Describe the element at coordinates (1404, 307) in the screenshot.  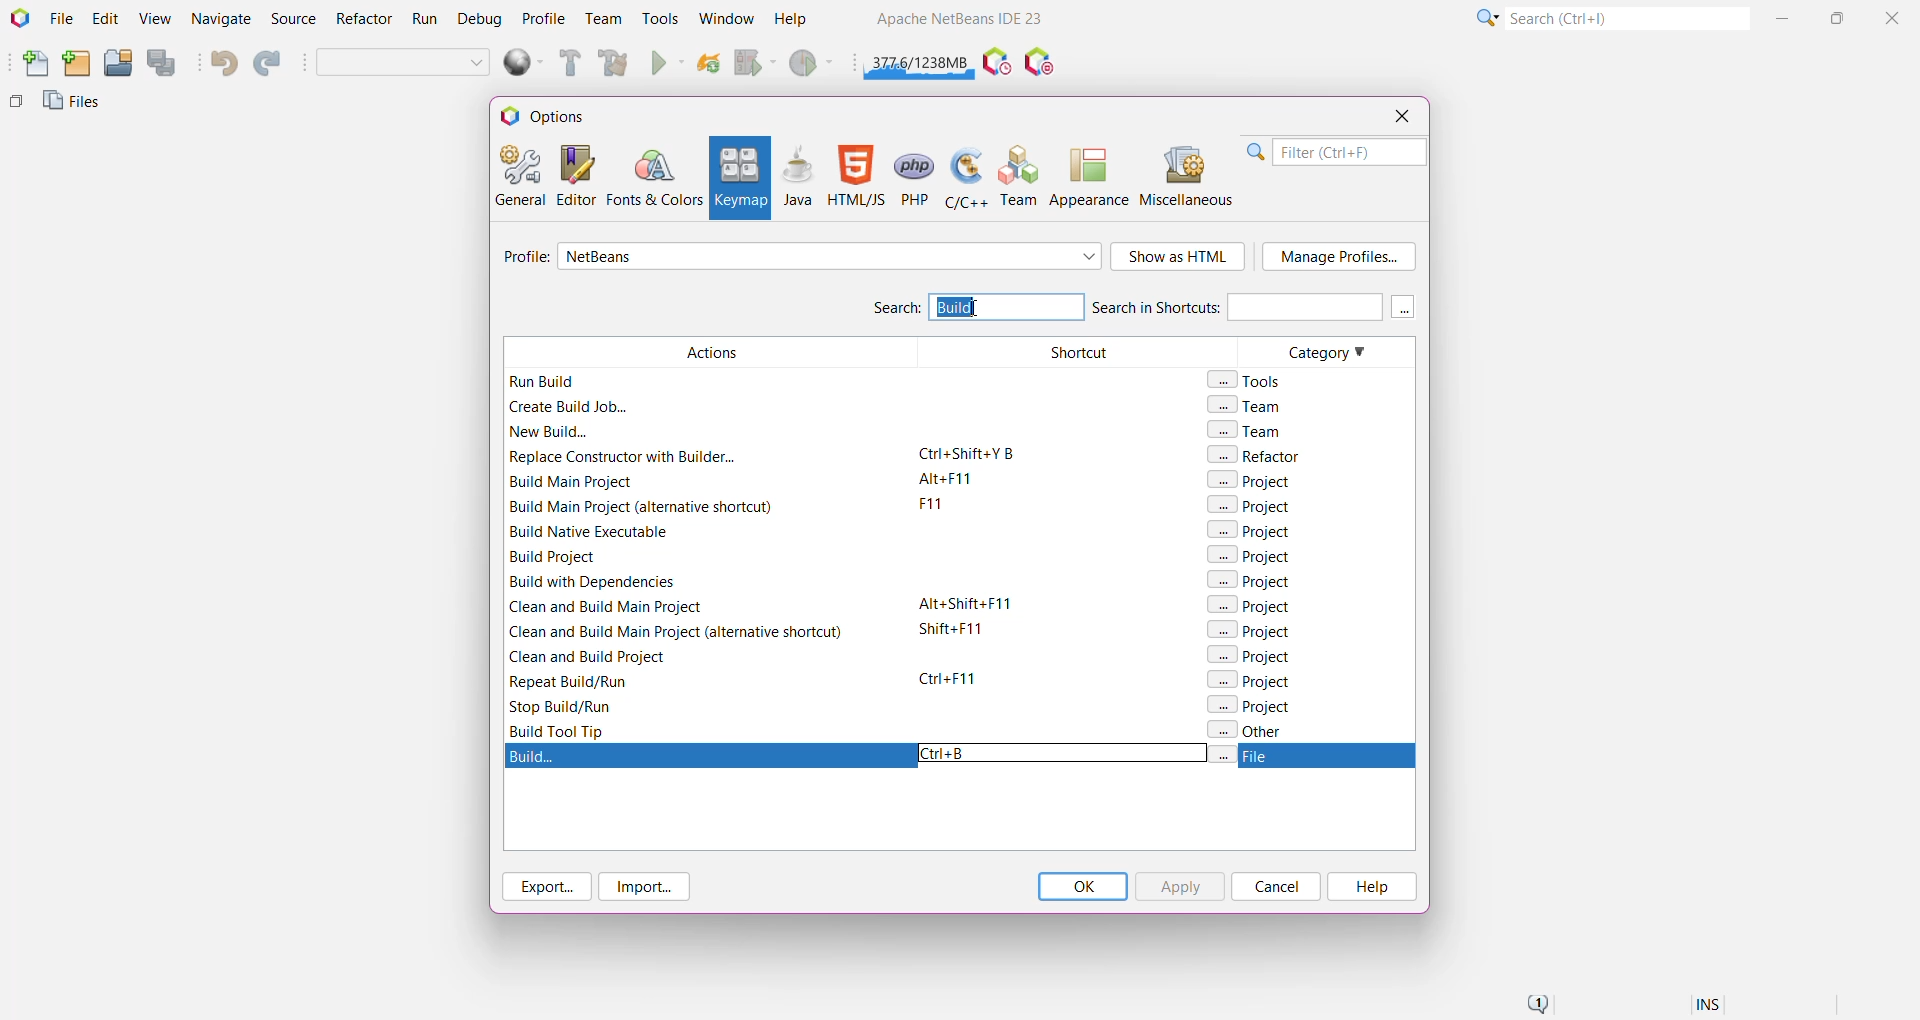
I see `More keys` at that location.